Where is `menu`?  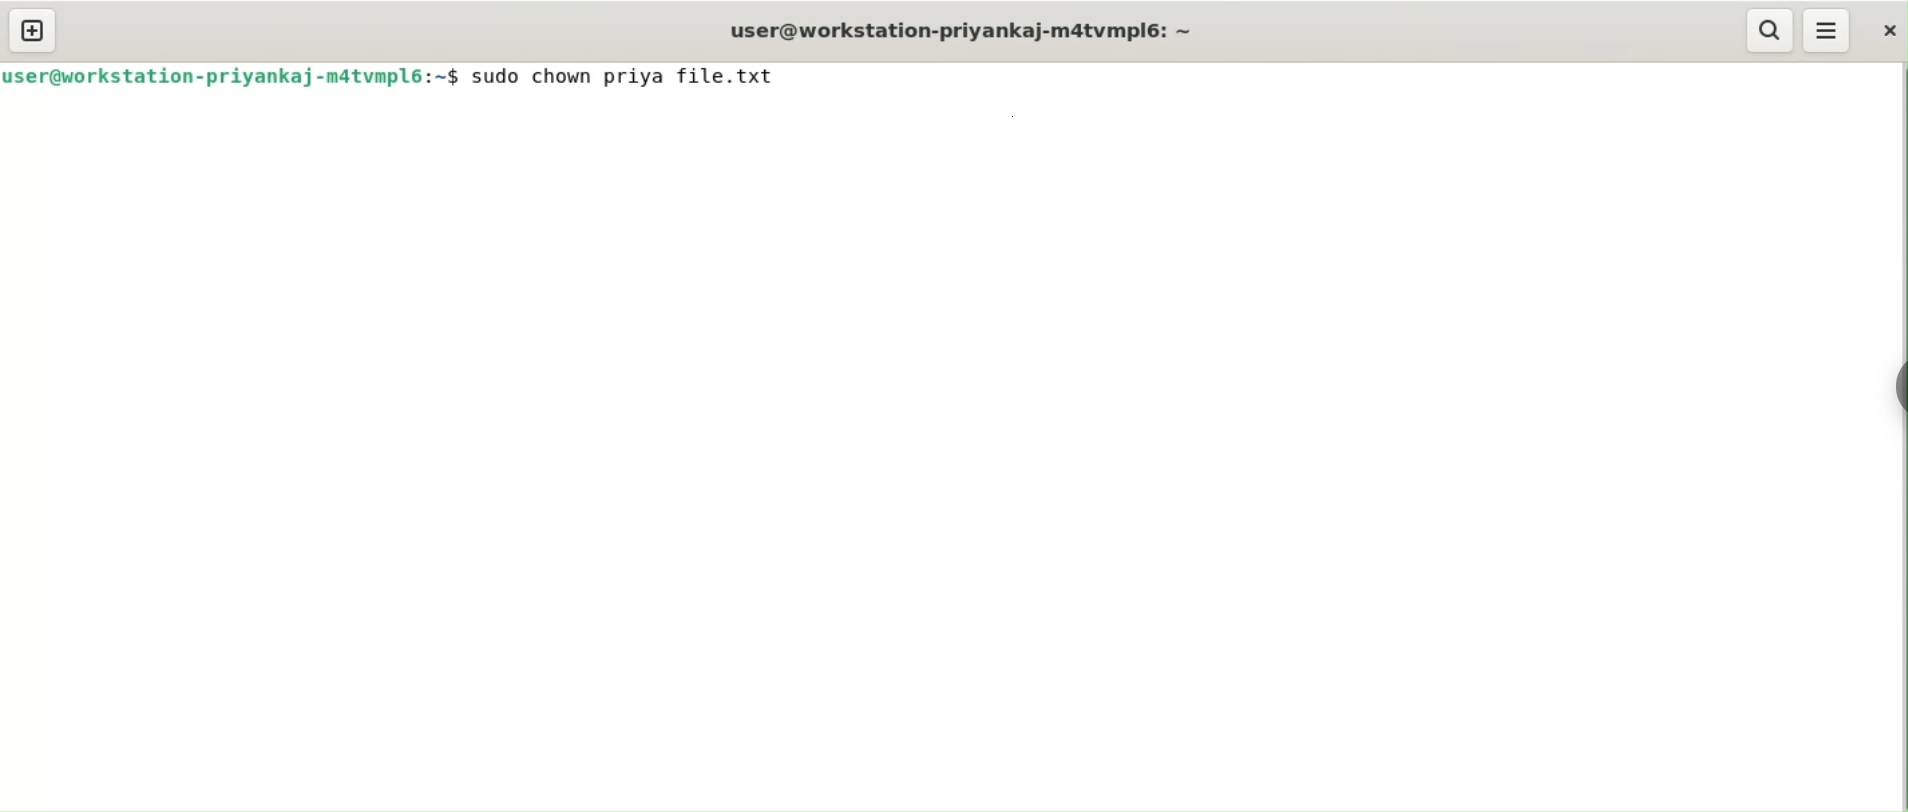
menu is located at coordinates (1828, 31).